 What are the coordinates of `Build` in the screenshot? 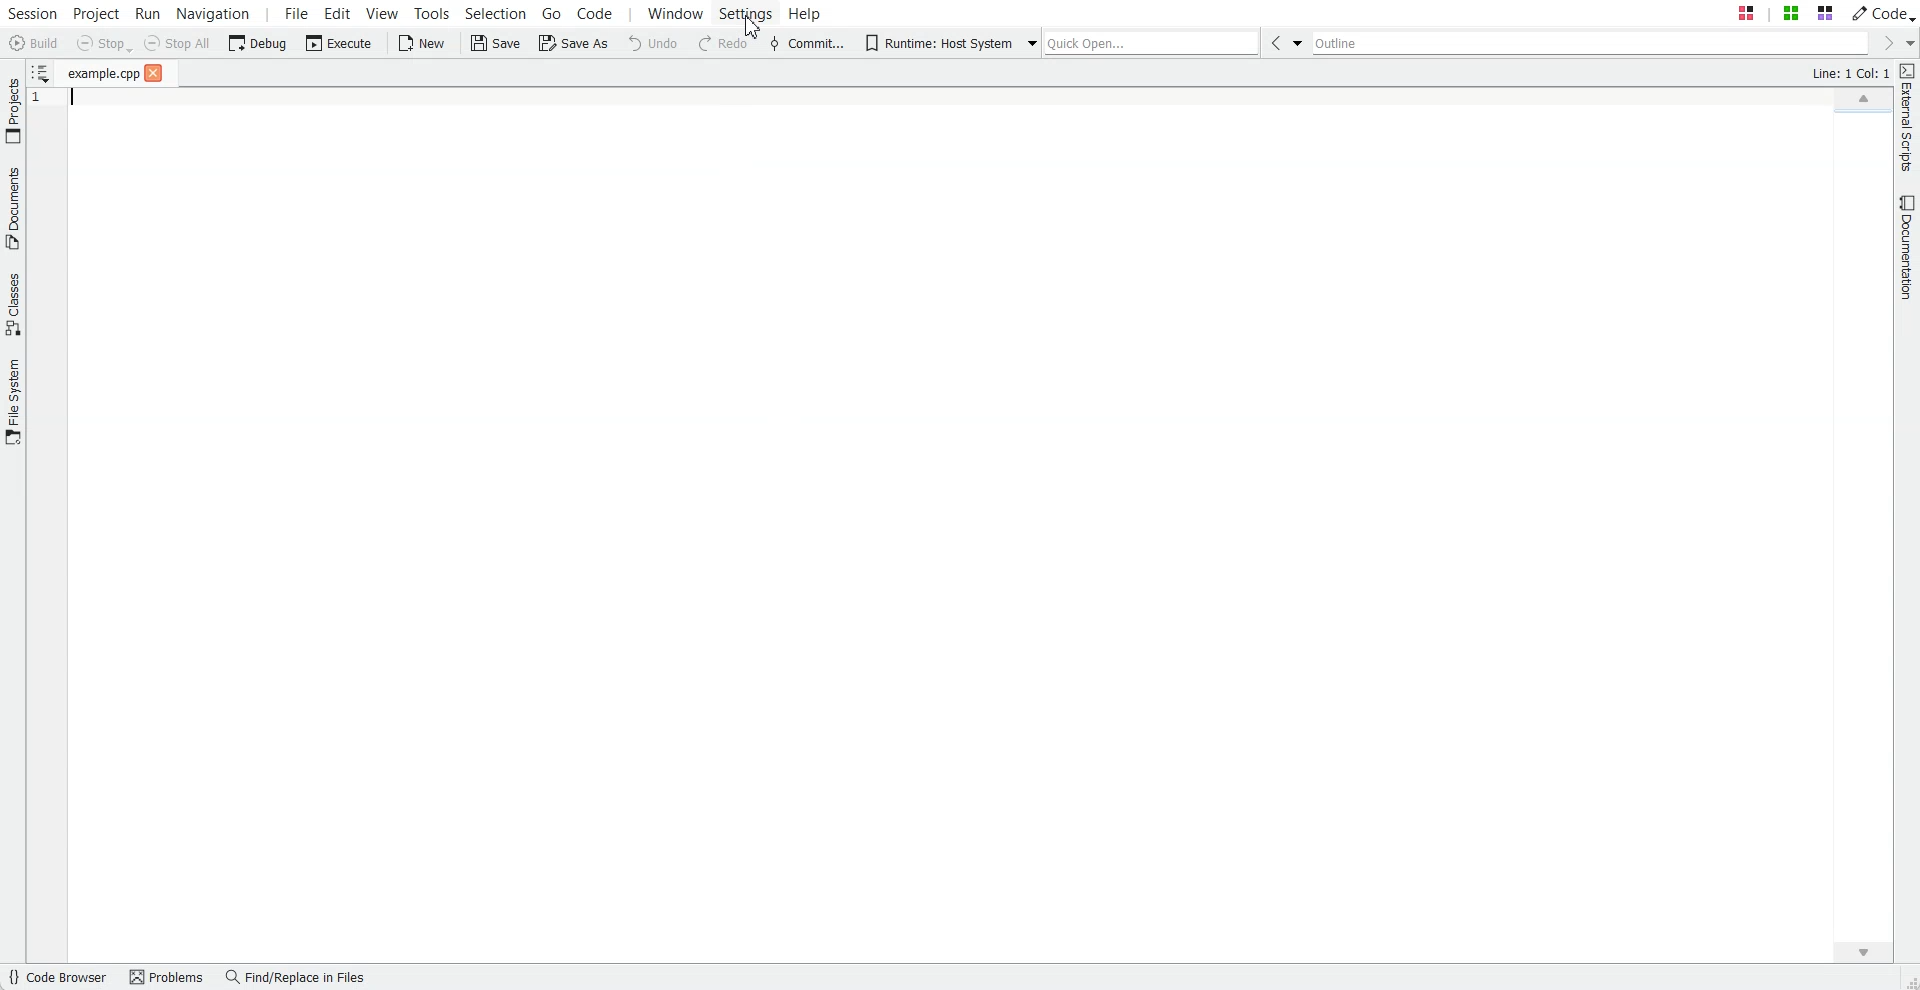 It's located at (32, 43).